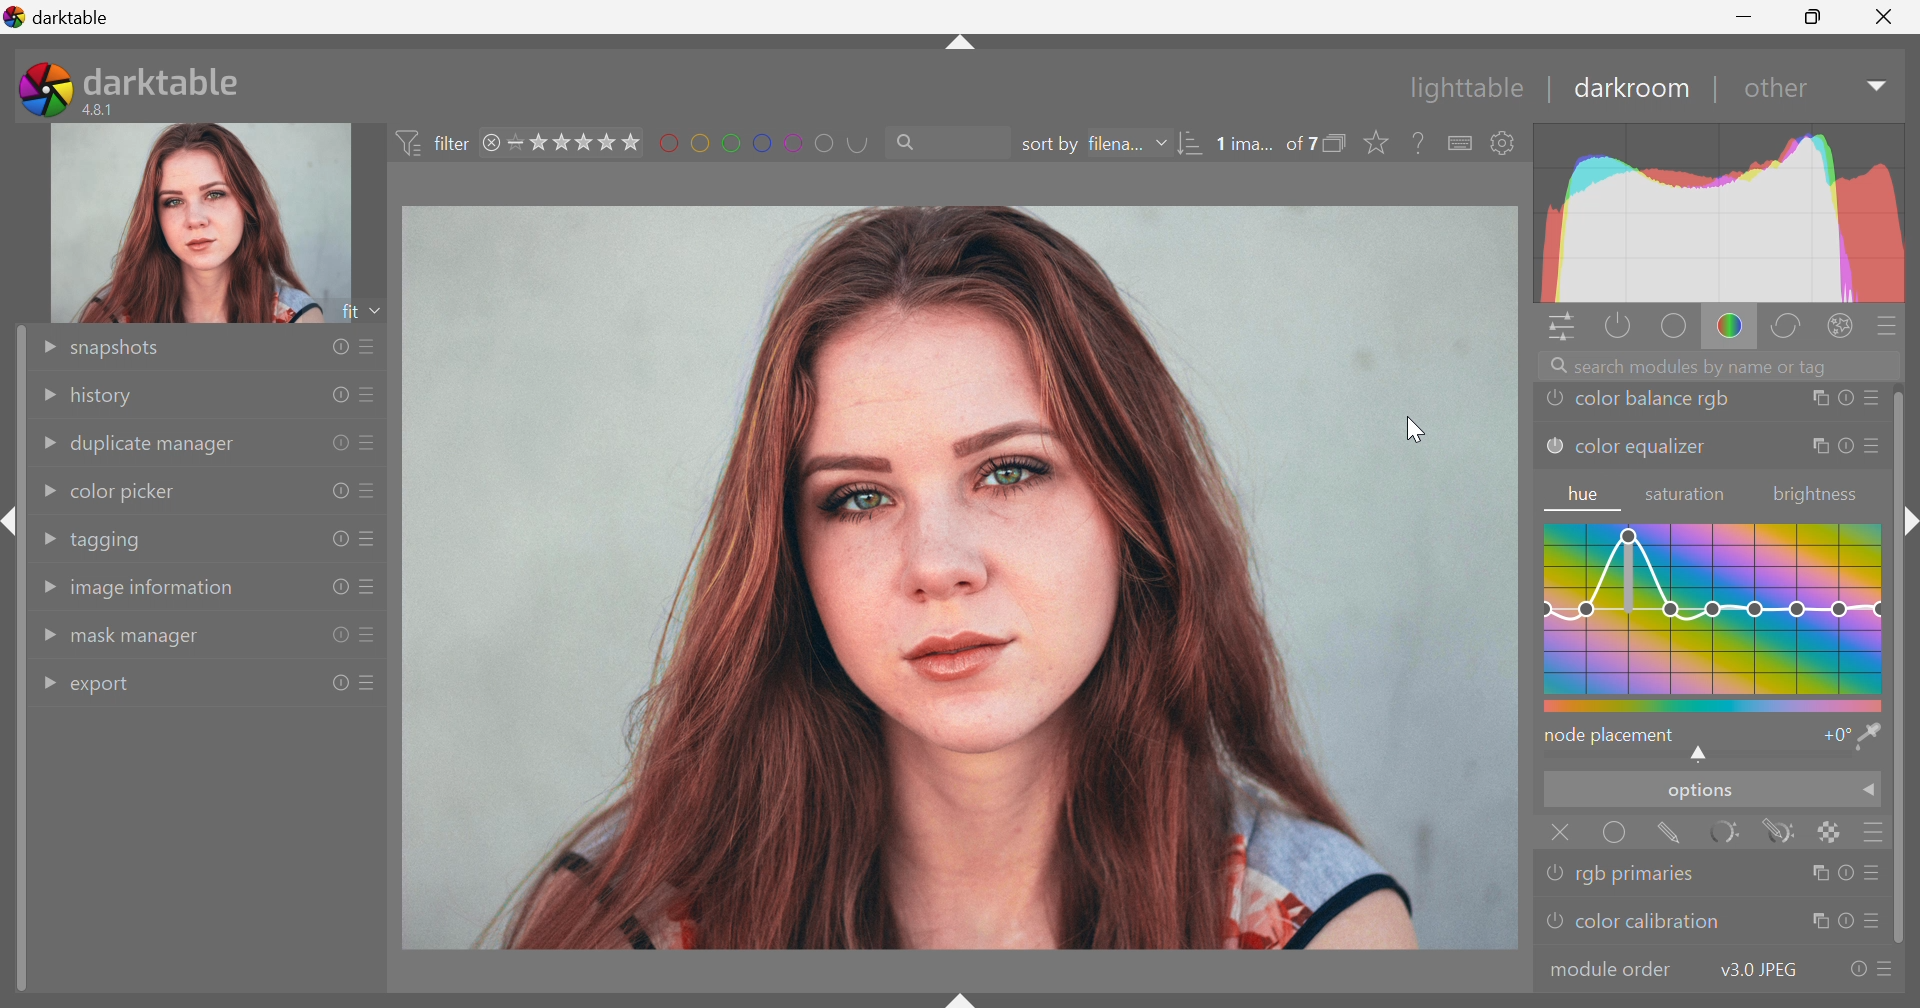 Image resolution: width=1920 pixels, height=1008 pixels. Describe the element at coordinates (1642, 451) in the screenshot. I see `color equalizer` at that location.